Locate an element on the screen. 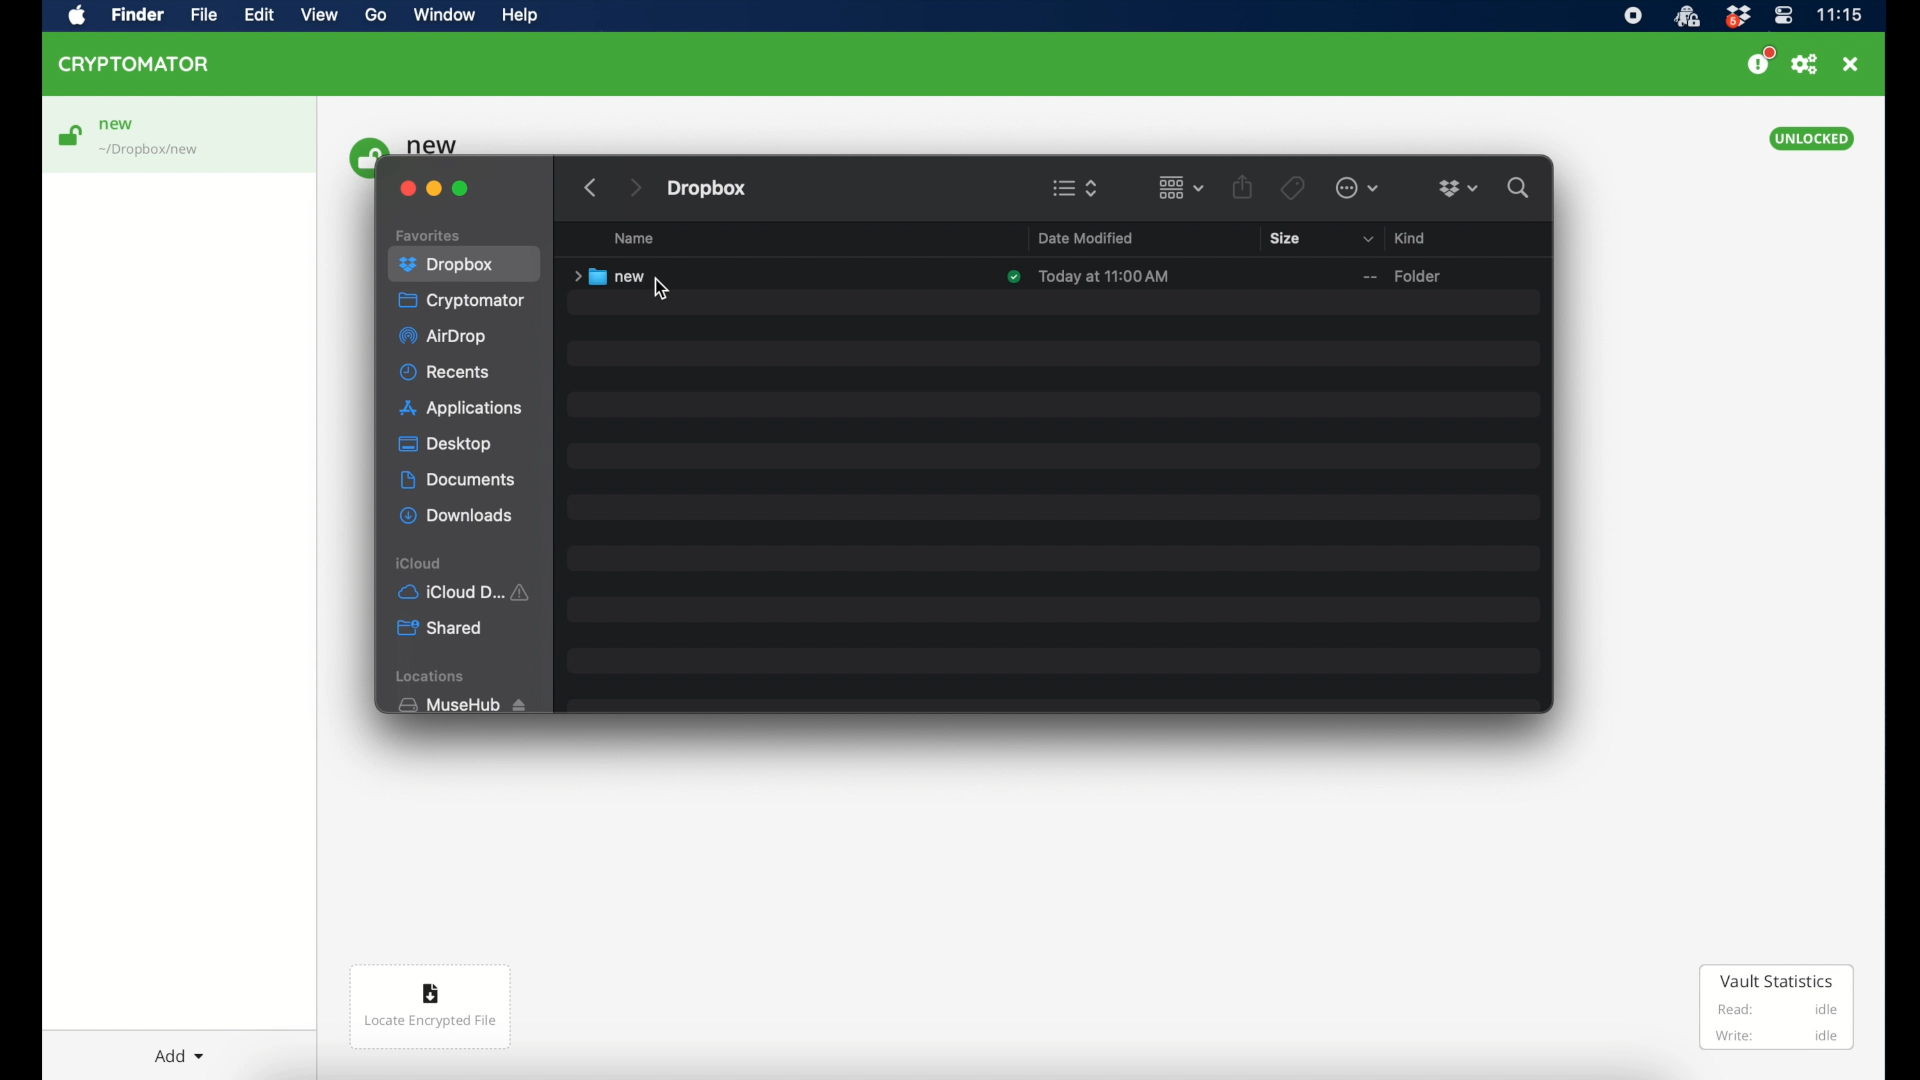 This screenshot has width=1920, height=1080. size is located at coordinates (1285, 238).